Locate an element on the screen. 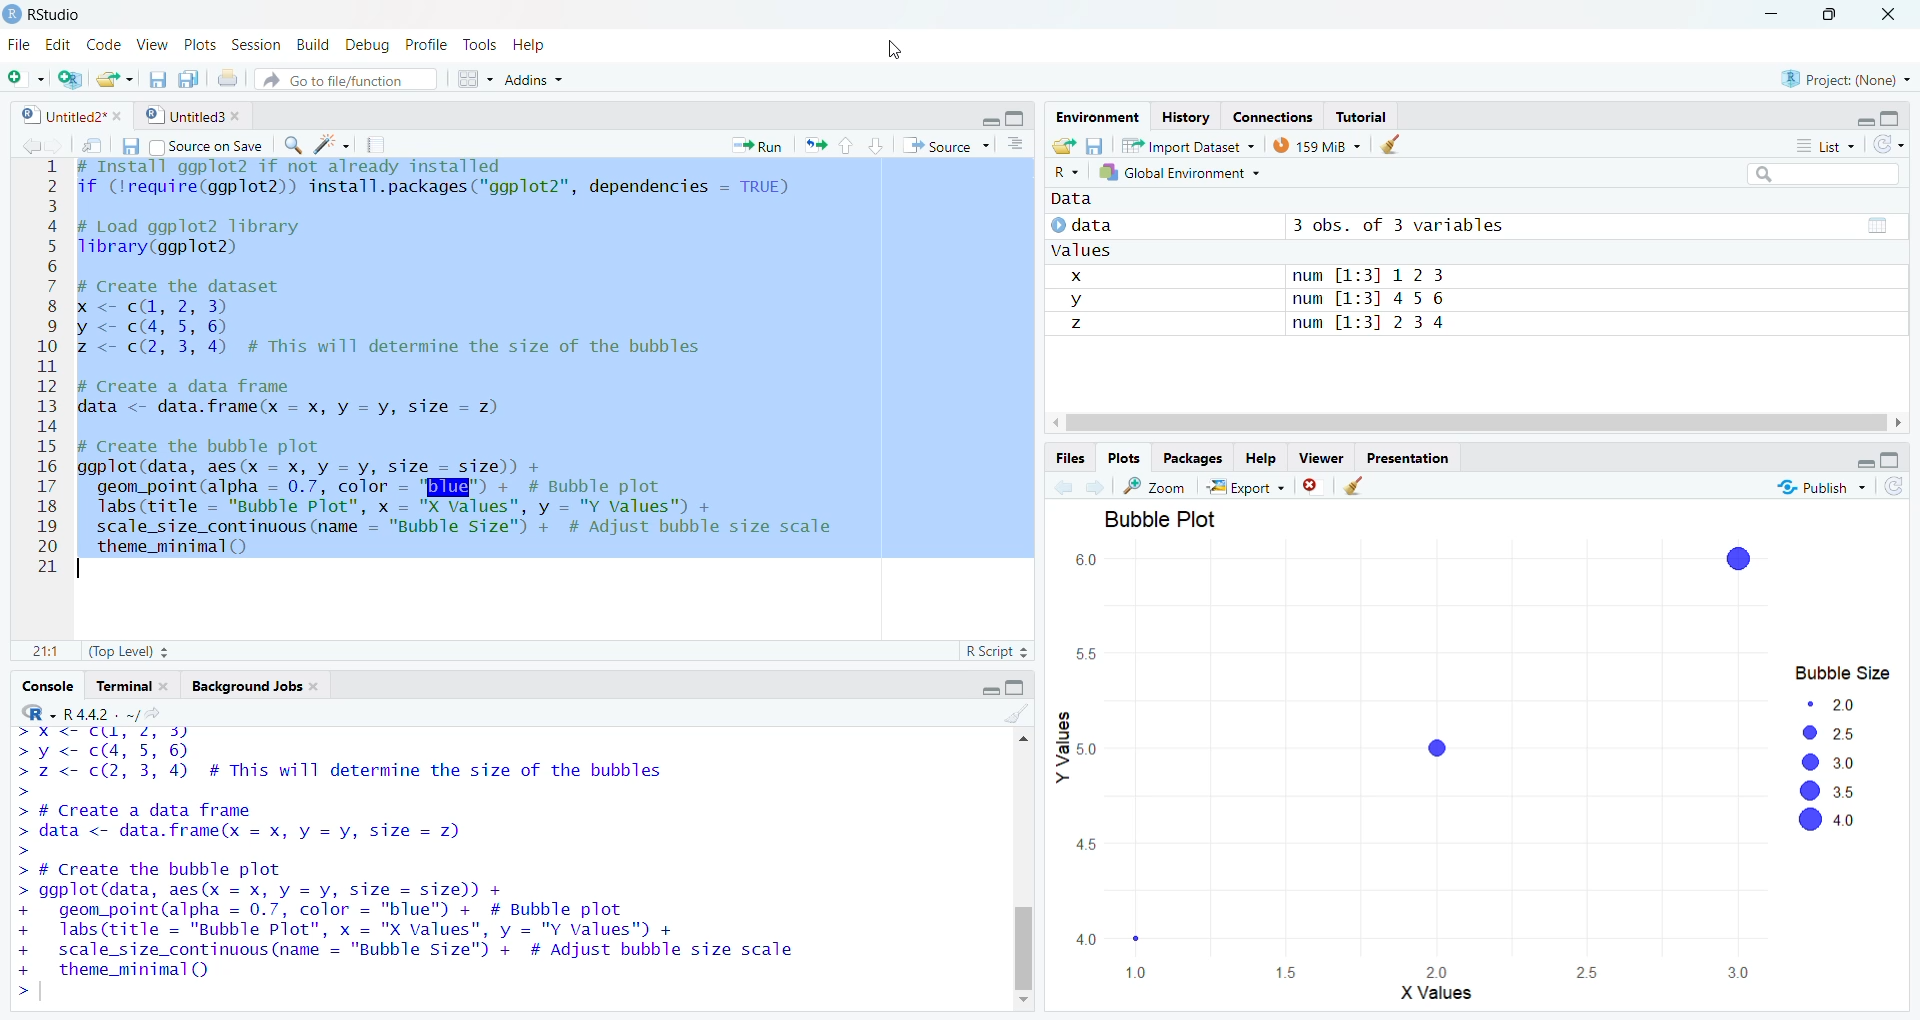  up/down is located at coordinates (857, 146).